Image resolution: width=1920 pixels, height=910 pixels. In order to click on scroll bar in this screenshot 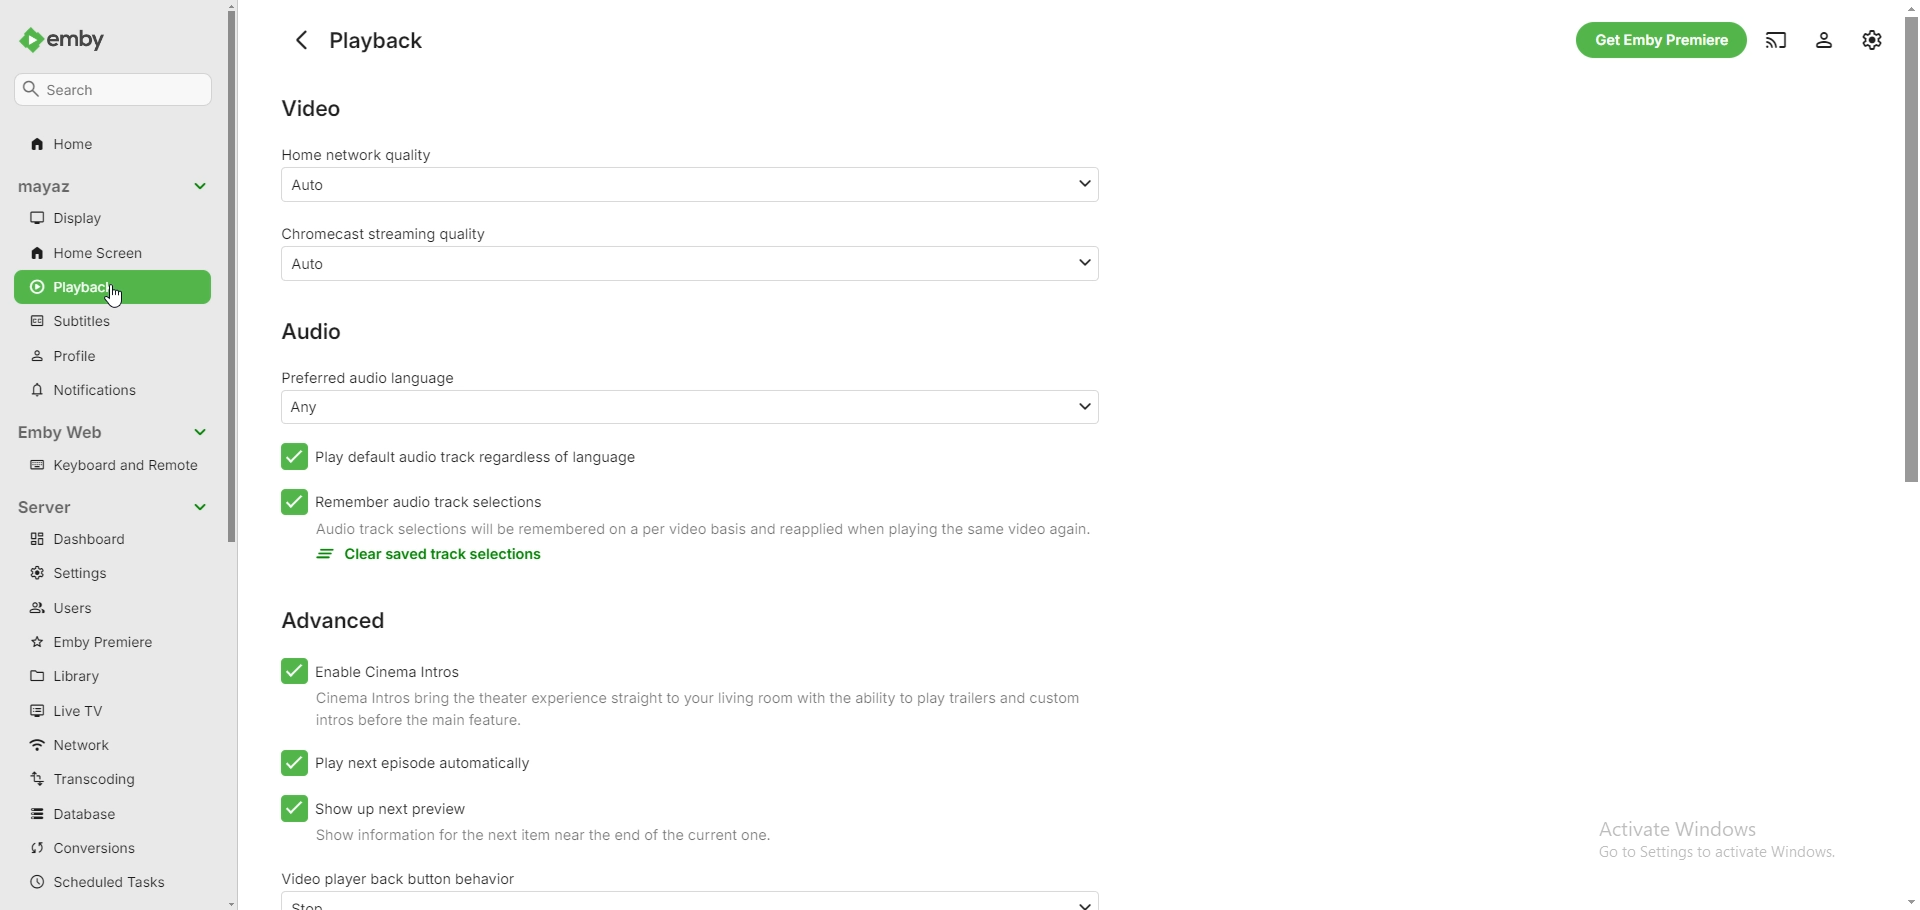, I will do `click(1917, 456)`.